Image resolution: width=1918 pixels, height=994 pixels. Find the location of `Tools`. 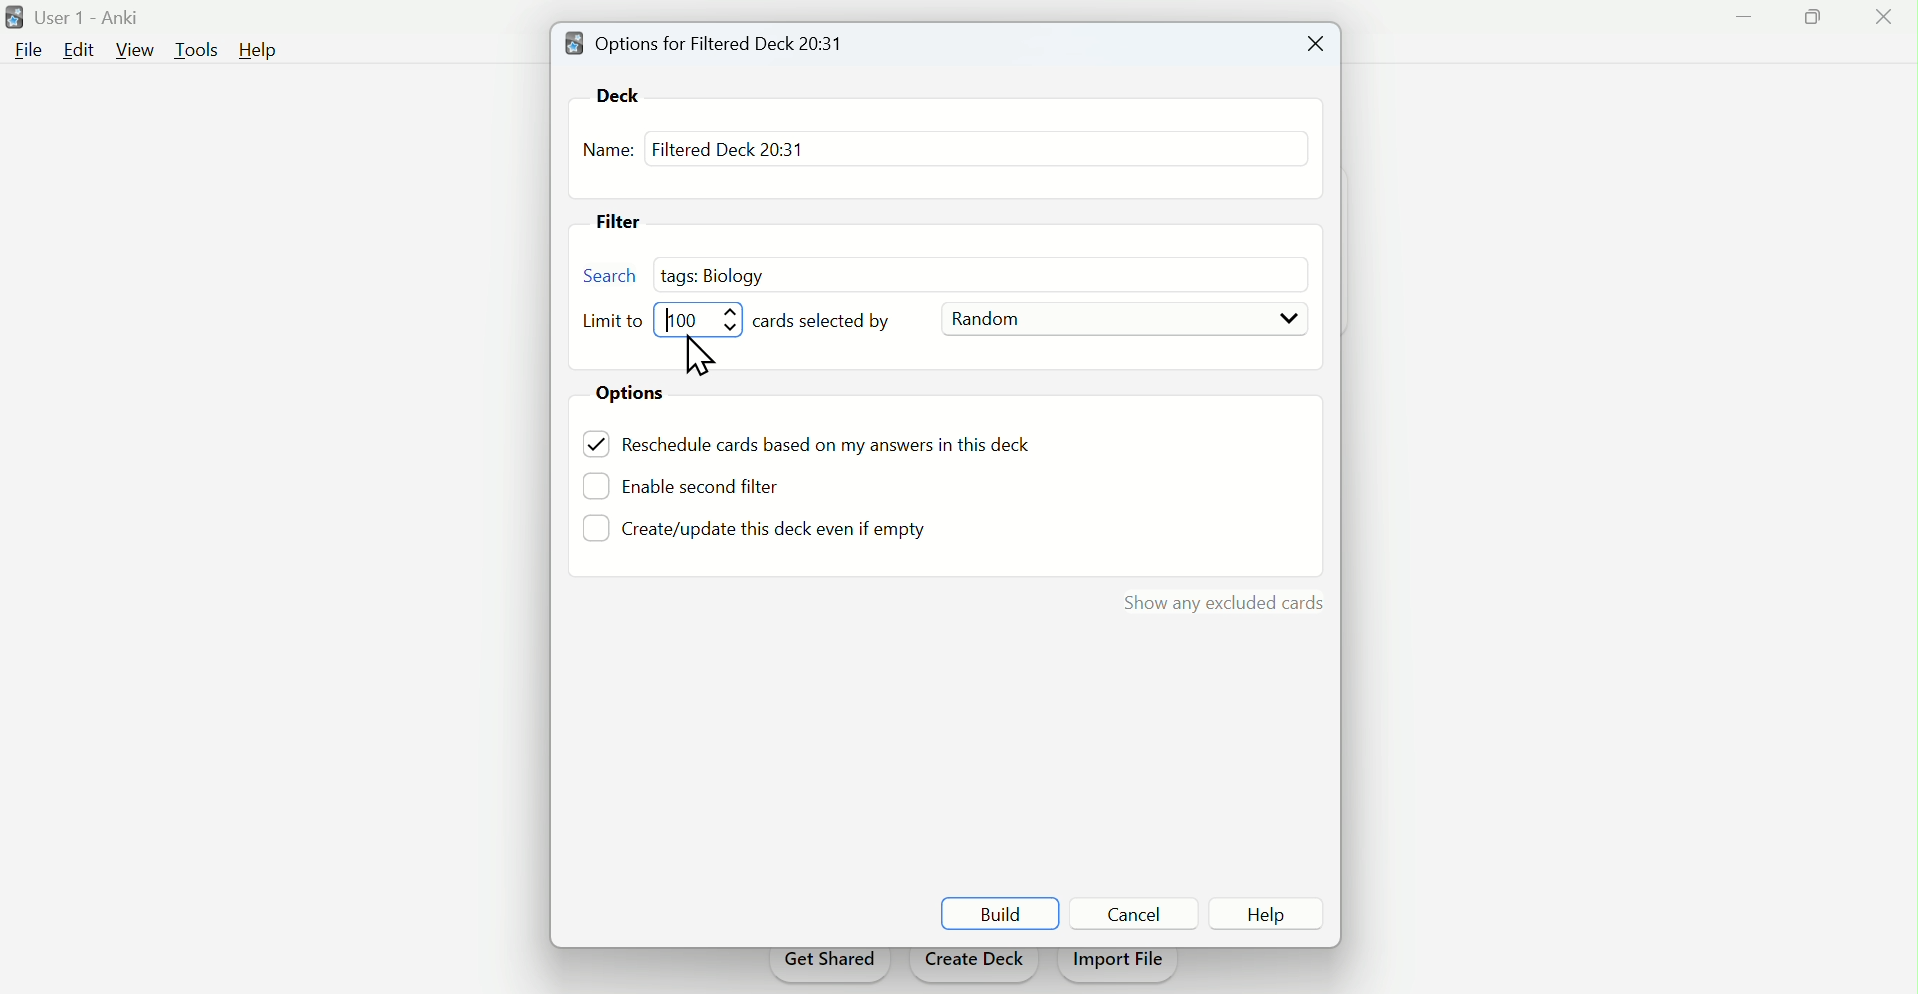

Tools is located at coordinates (200, 48).